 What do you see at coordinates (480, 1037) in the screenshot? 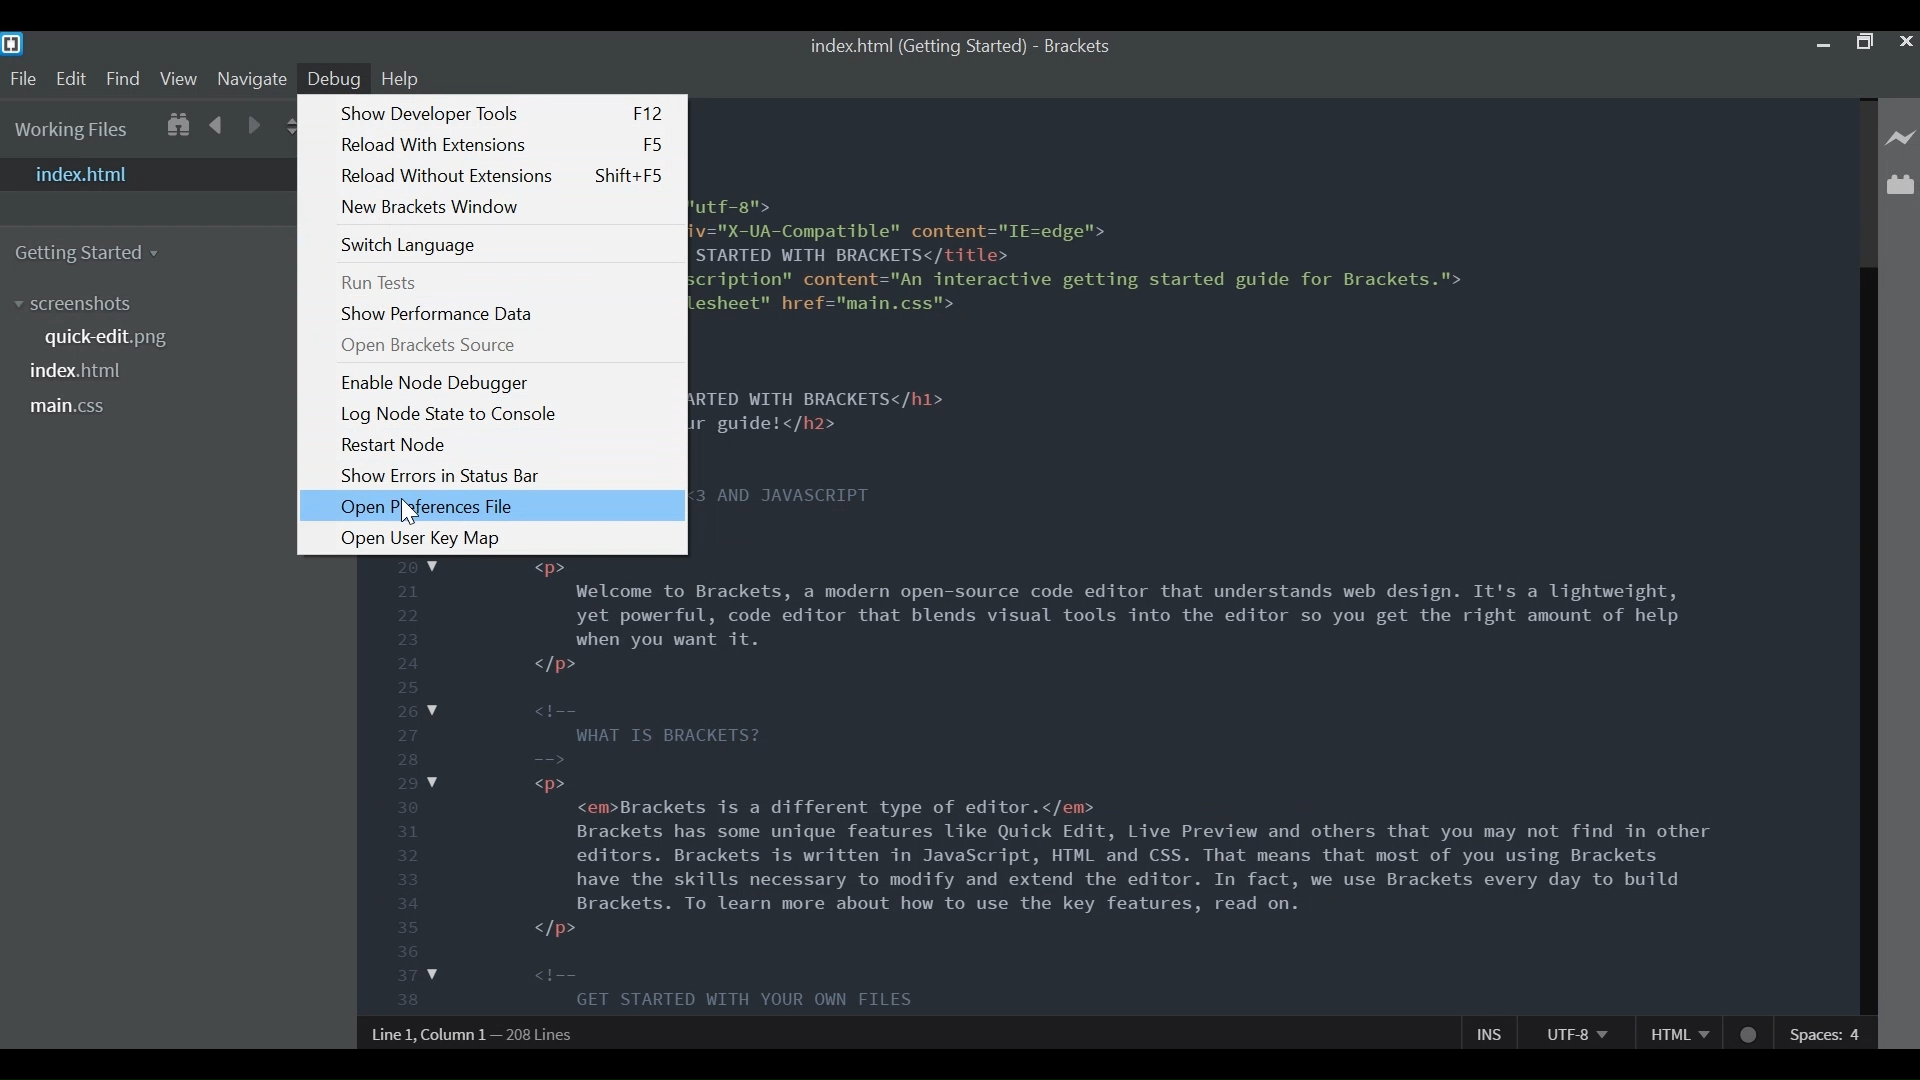
I see `Line 1, Column 1 — 208 Lines` at bounding box center [480, 1037].